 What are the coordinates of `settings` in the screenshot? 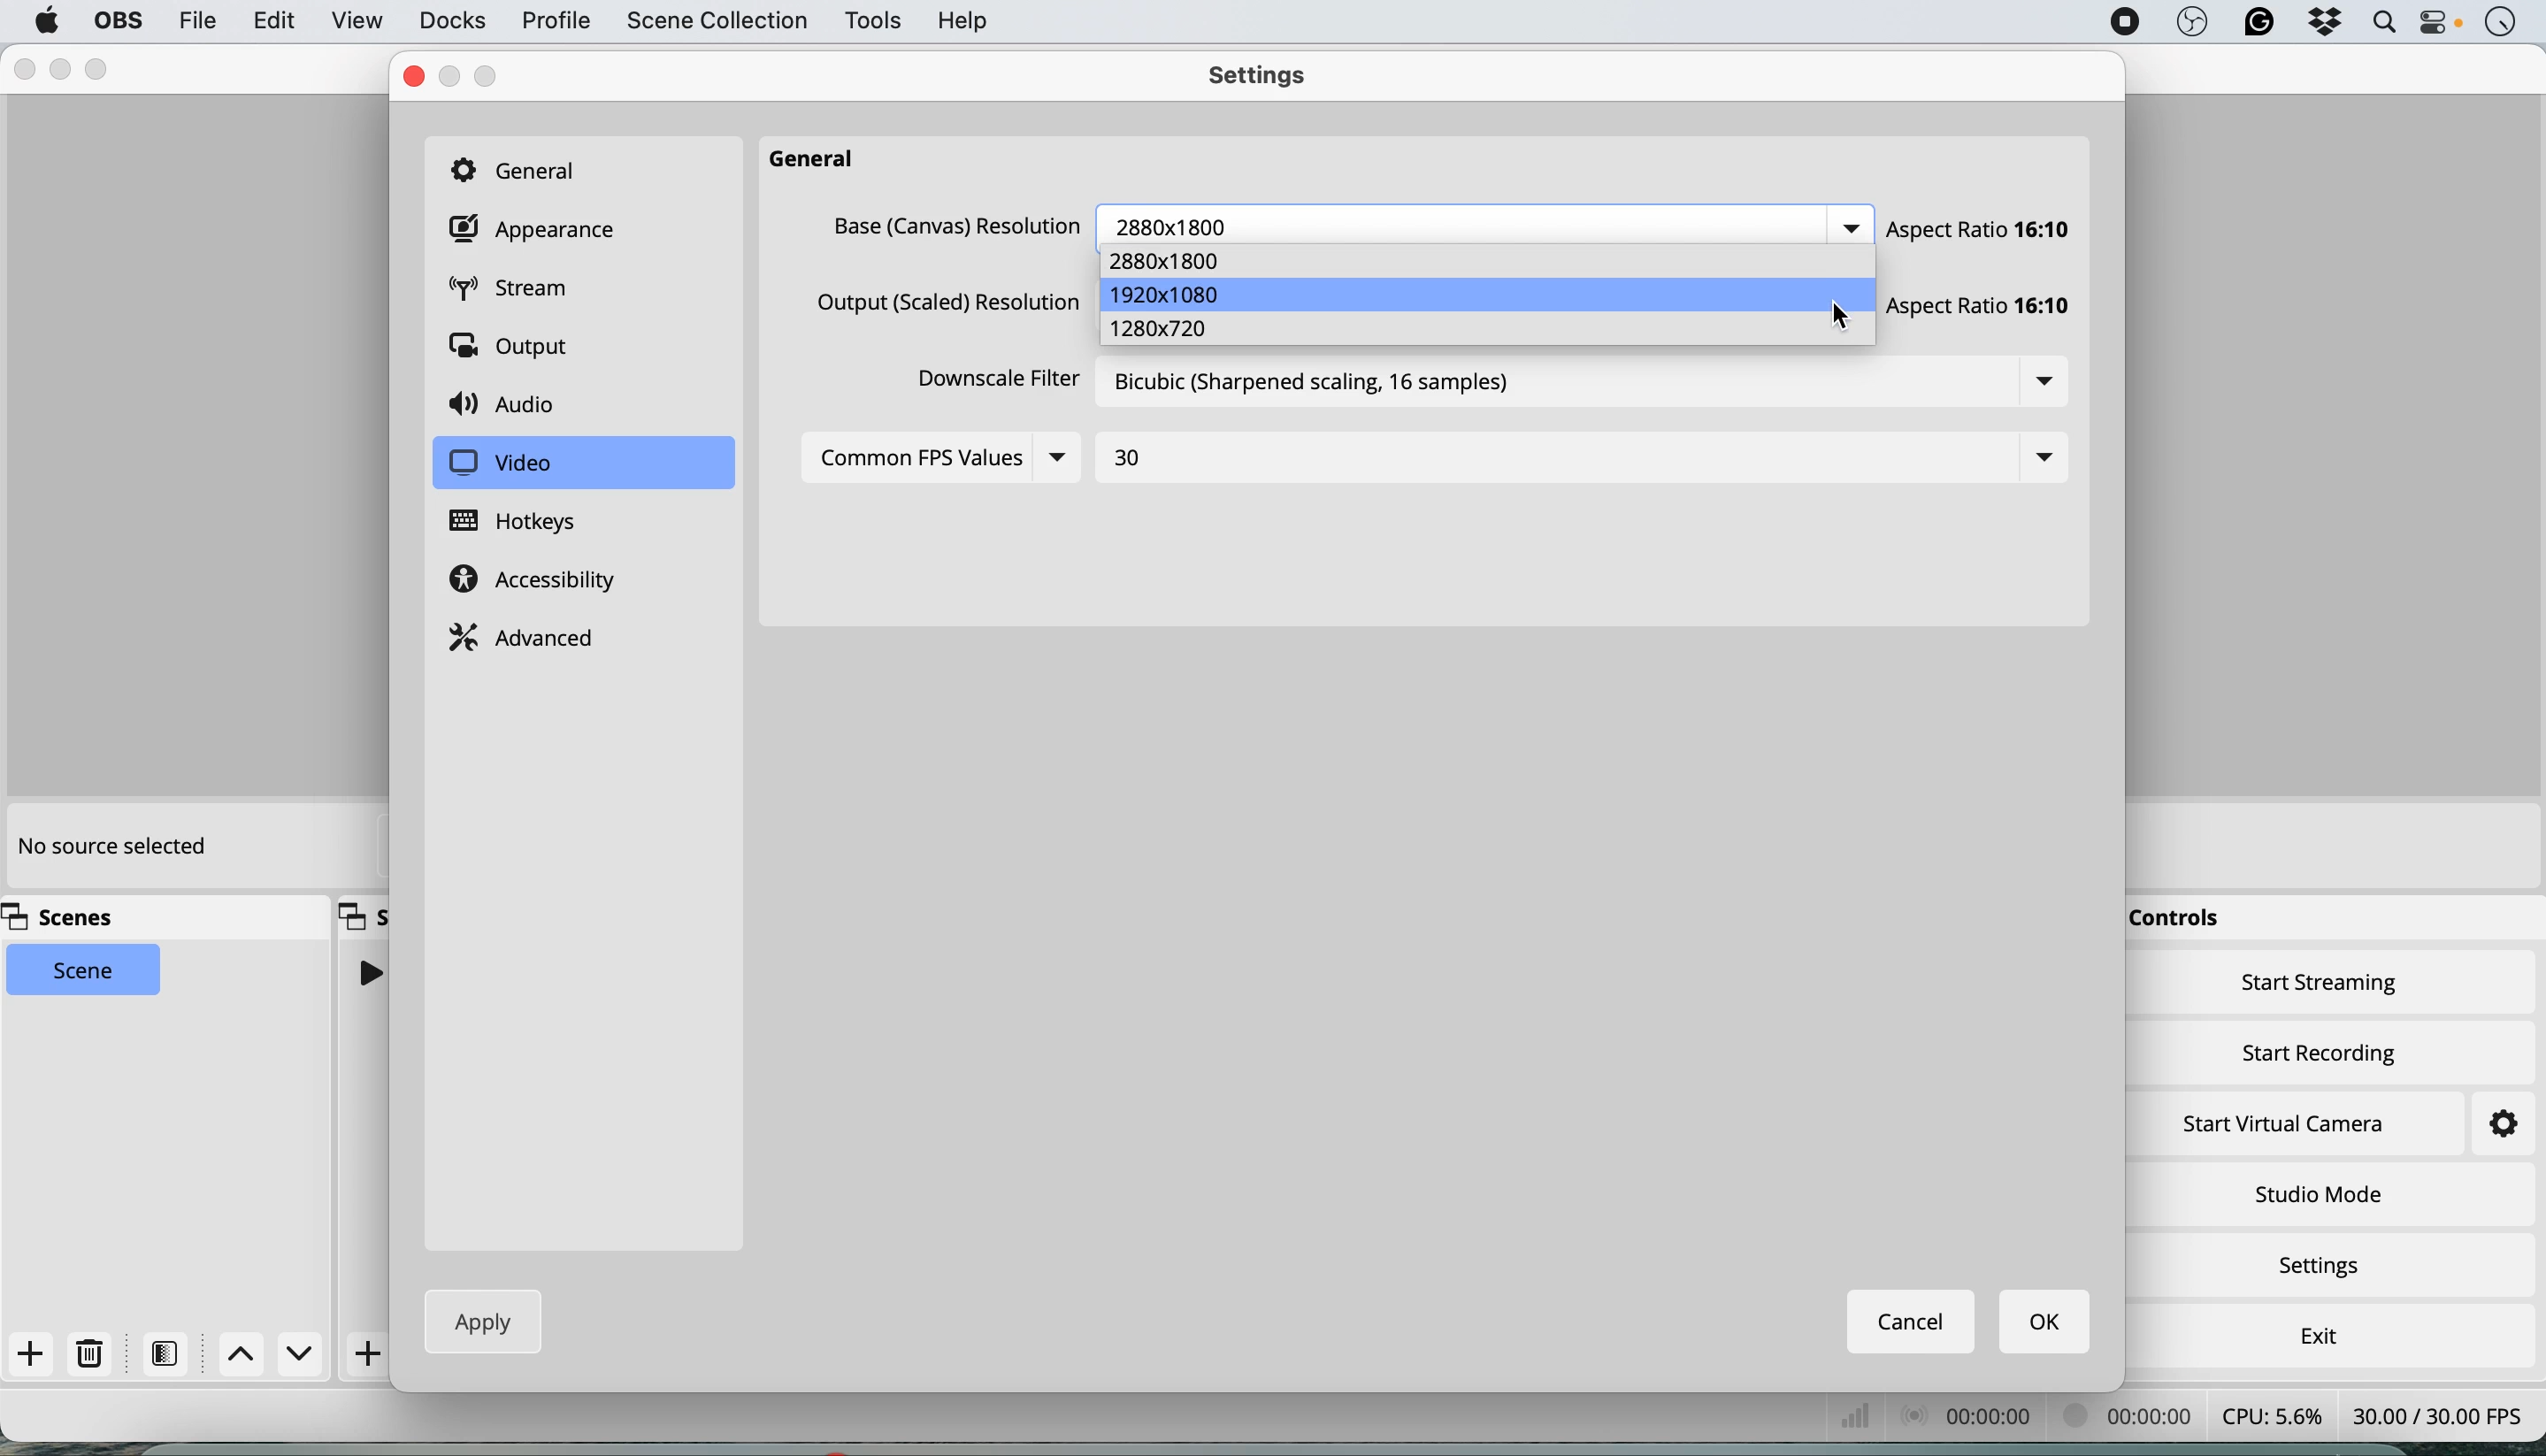 It's located at (2327, 1268).